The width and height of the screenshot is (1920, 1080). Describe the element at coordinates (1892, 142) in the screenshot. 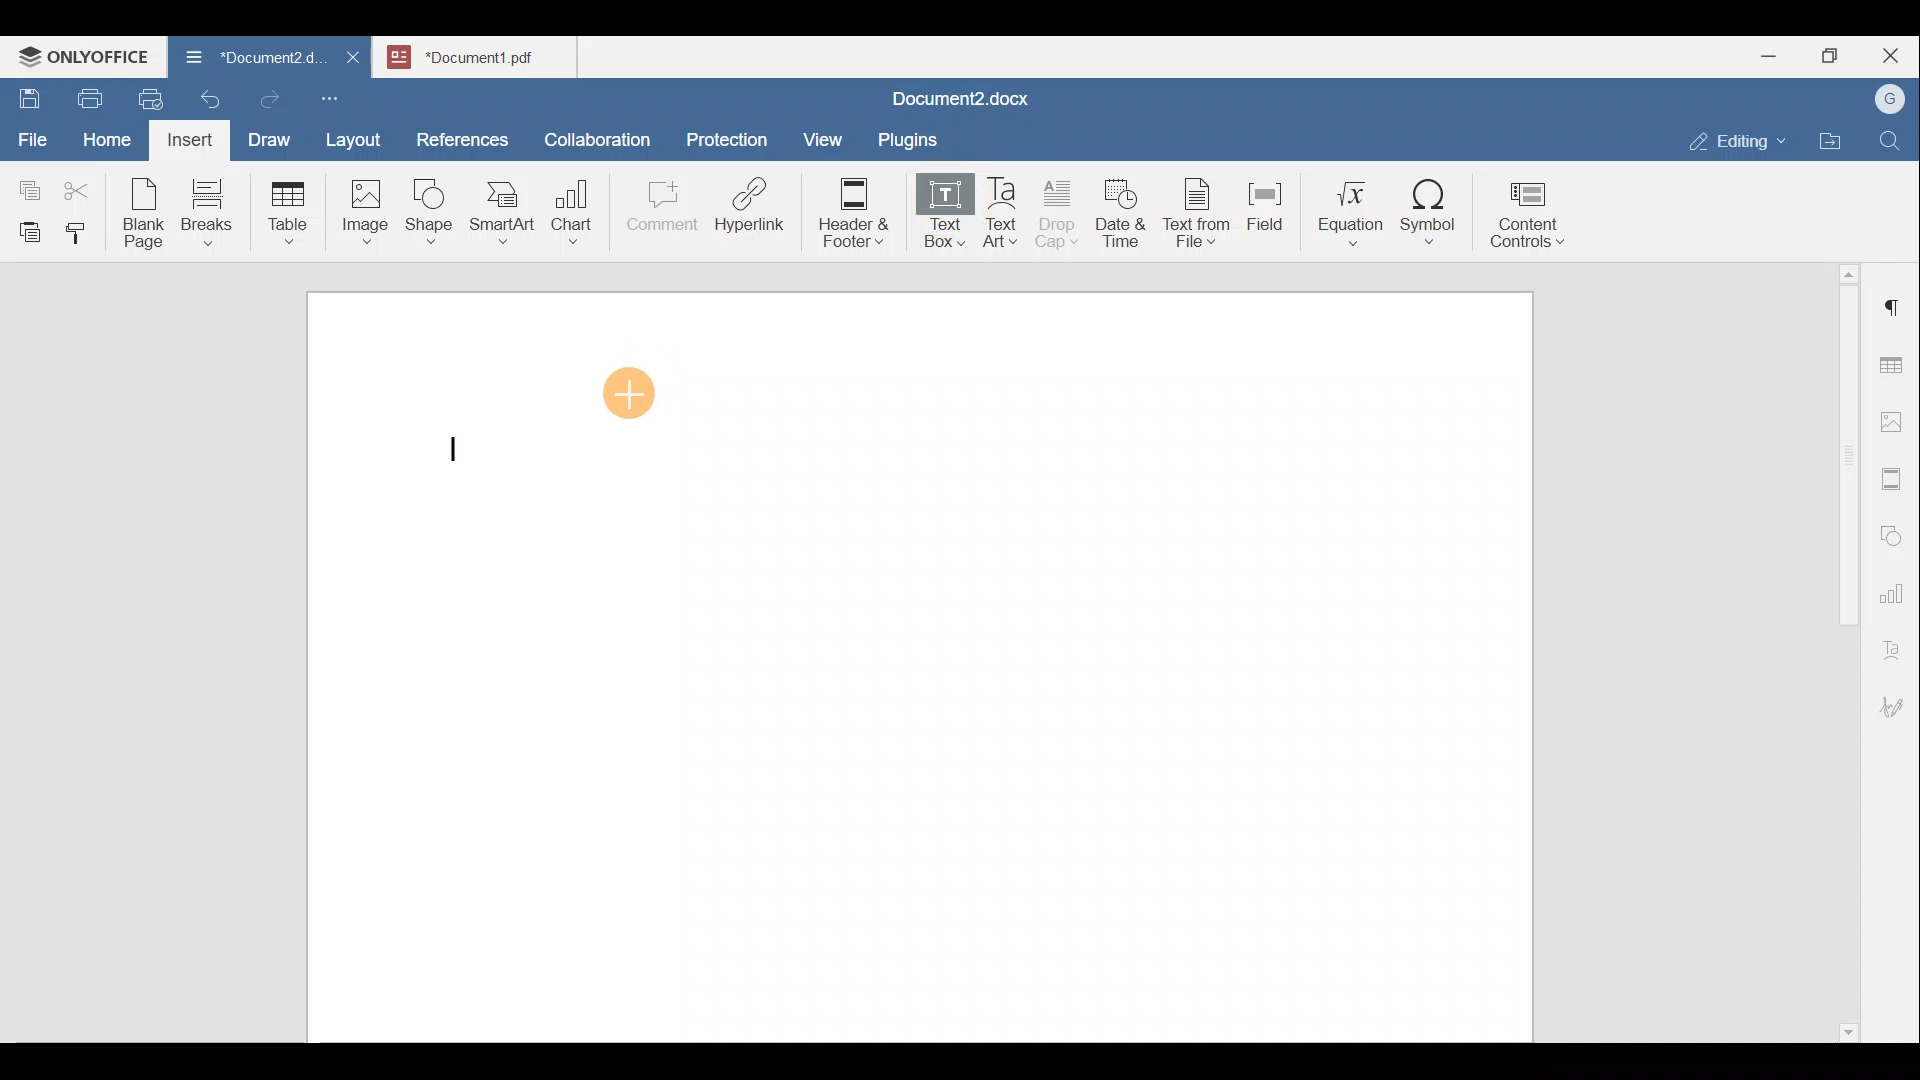

I see `Find` at that location.